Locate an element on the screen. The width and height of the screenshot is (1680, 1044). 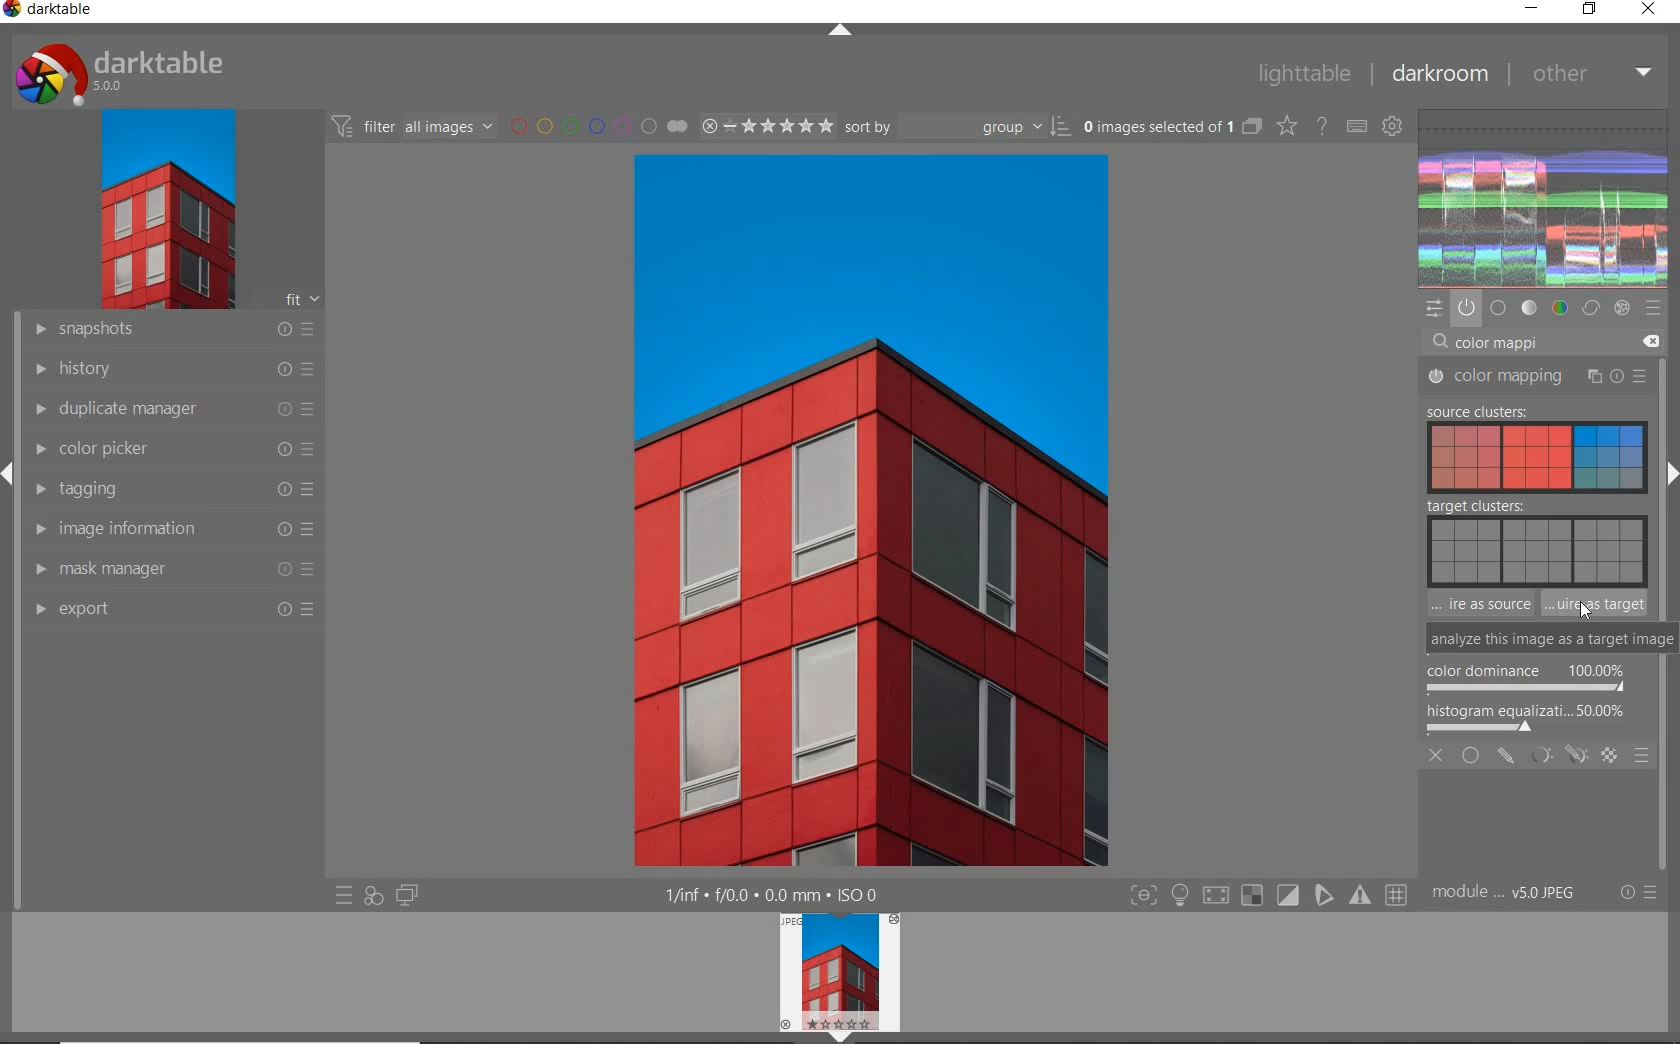
COLOR DOMINANCE is located at coordinates (1526, 679).